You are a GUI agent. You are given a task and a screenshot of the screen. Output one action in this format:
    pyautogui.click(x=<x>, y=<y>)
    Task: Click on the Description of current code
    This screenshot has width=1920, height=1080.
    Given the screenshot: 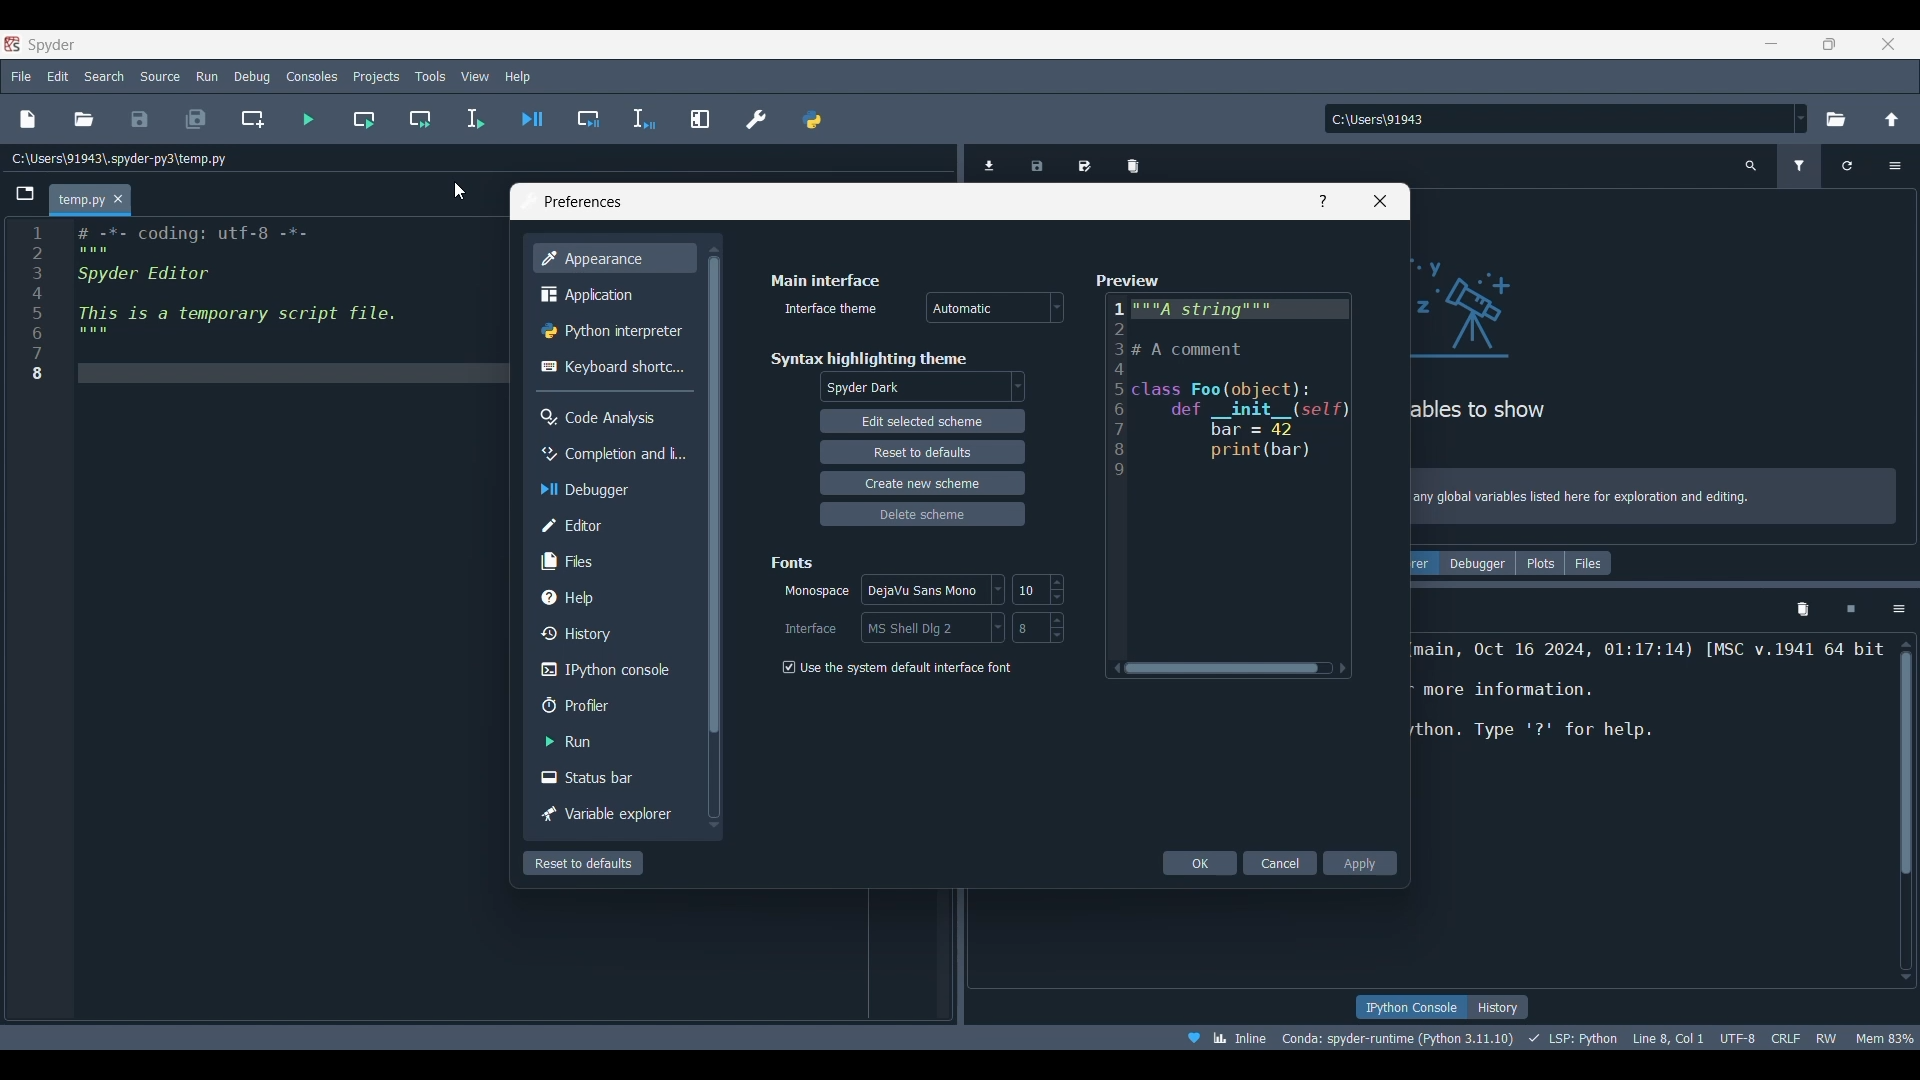 What is the action you would take?
    pyautogui.click(x=1642, y=707)
    